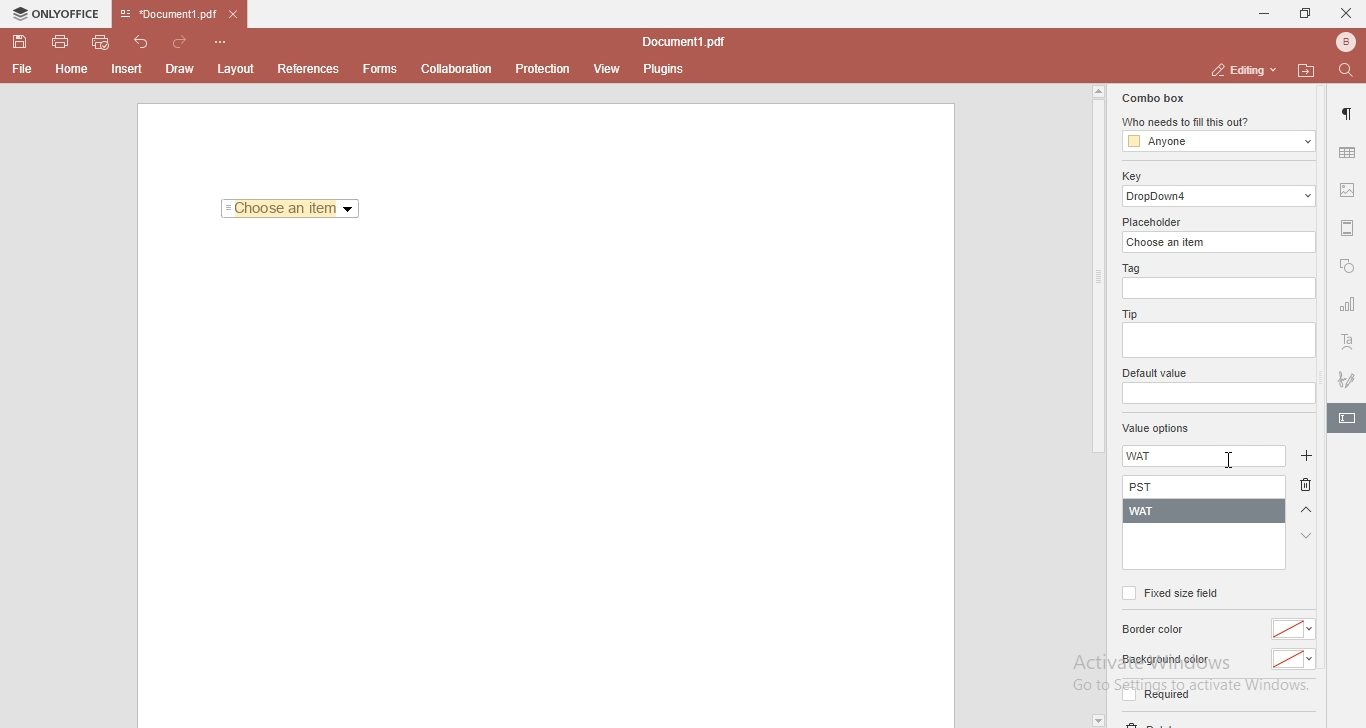 This screenshot has height=728, width=1366. Describe the element at coordinates (224, 41) in the screenshot. I see `customise quick access toolbar` at that location.